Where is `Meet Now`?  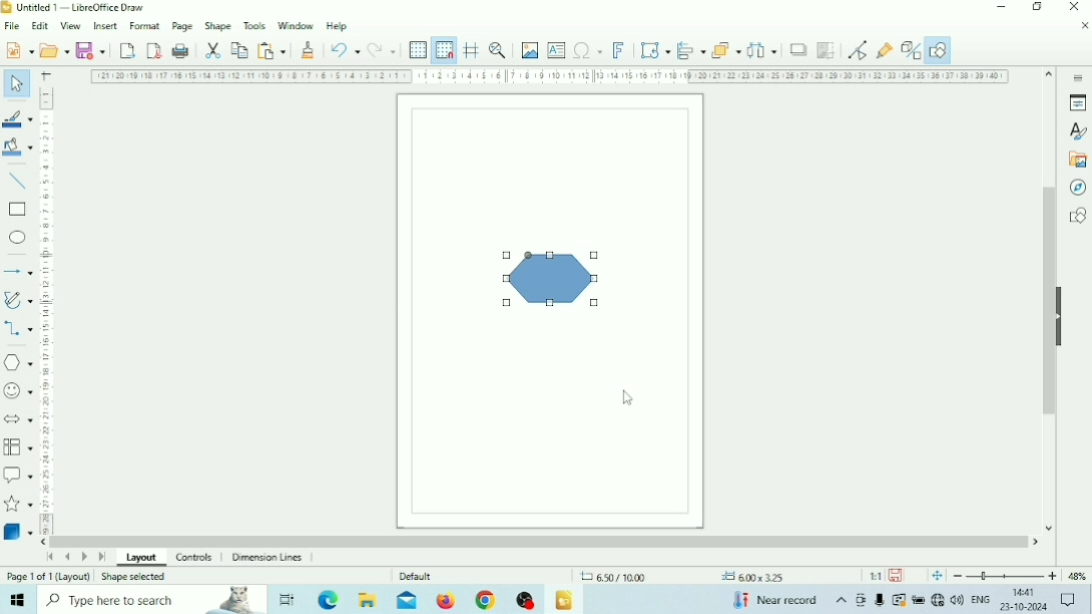
Meet Now is located at coordinates (862, 600).